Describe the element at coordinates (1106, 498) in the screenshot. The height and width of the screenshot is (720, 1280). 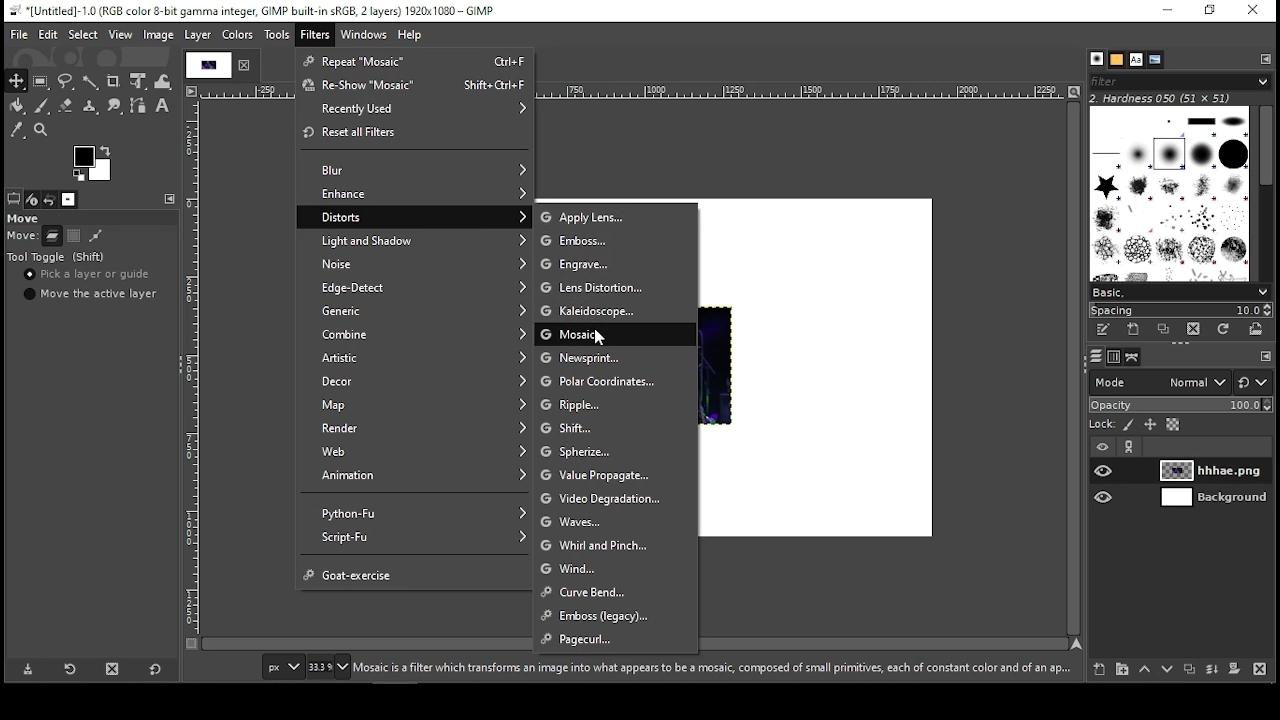
I see `layer visibility on/off` at that location.